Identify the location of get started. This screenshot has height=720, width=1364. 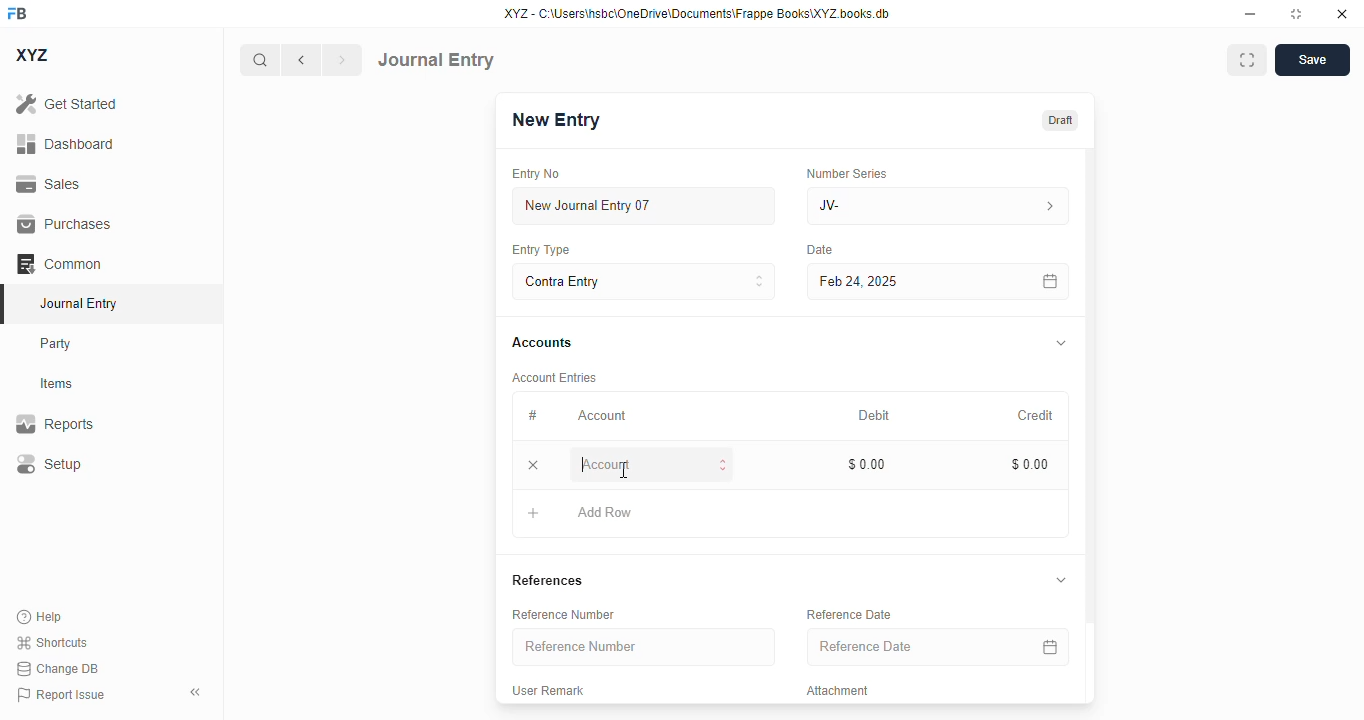
(67, 104).